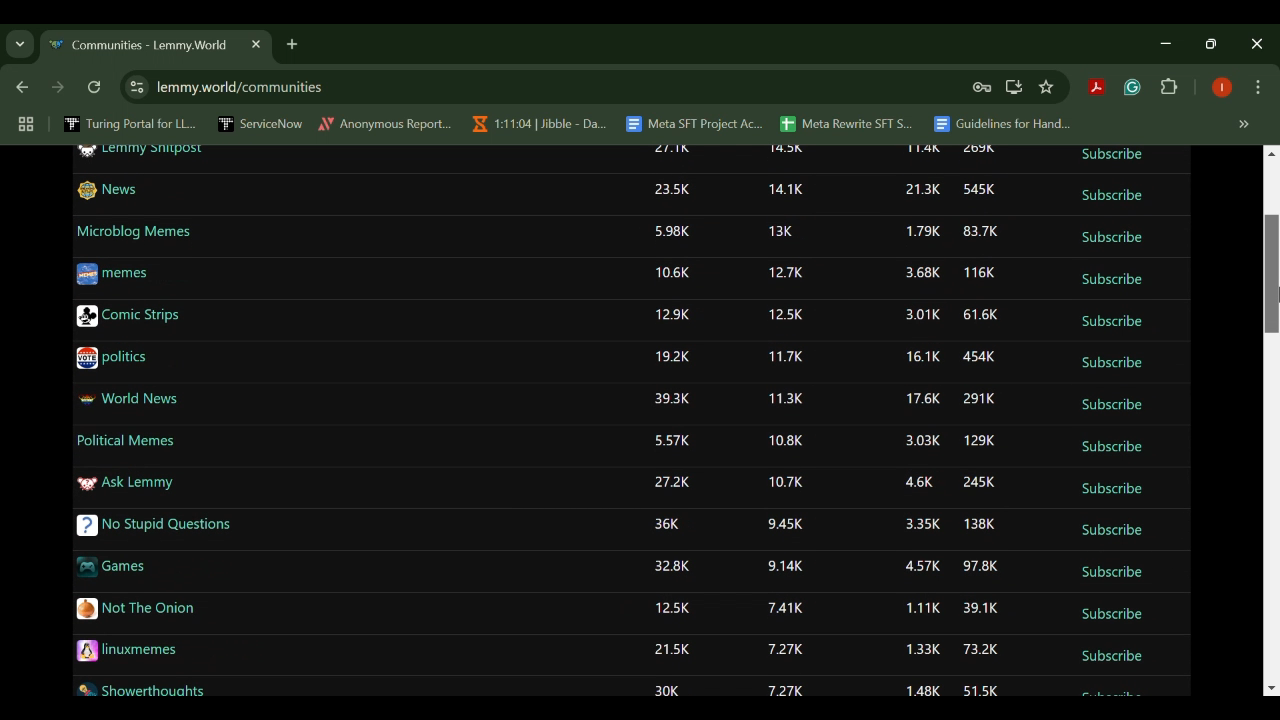 The height and width of the screenshot is (720, 1280). Describe the element at coordinates (922, 230) in the screenshot. I see `1.79K` at that location.